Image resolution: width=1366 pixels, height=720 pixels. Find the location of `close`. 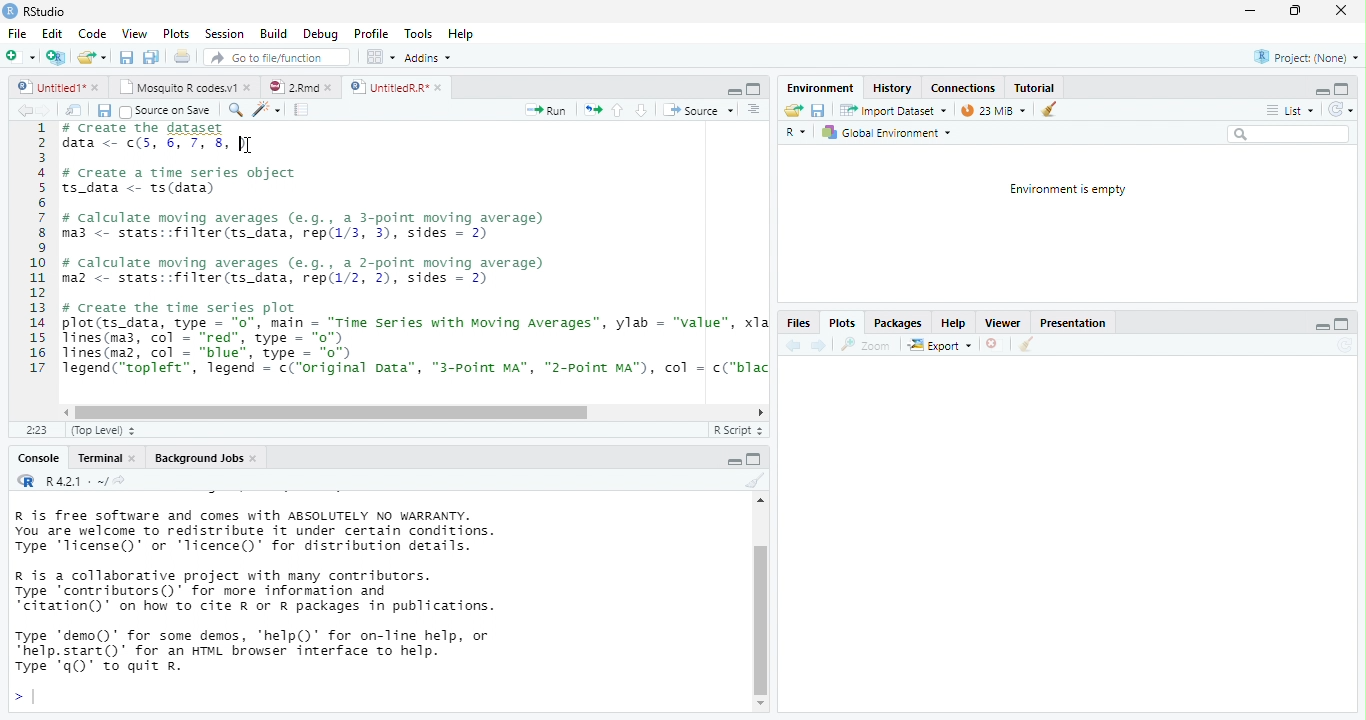

close is located at coordinates (1340, 11).